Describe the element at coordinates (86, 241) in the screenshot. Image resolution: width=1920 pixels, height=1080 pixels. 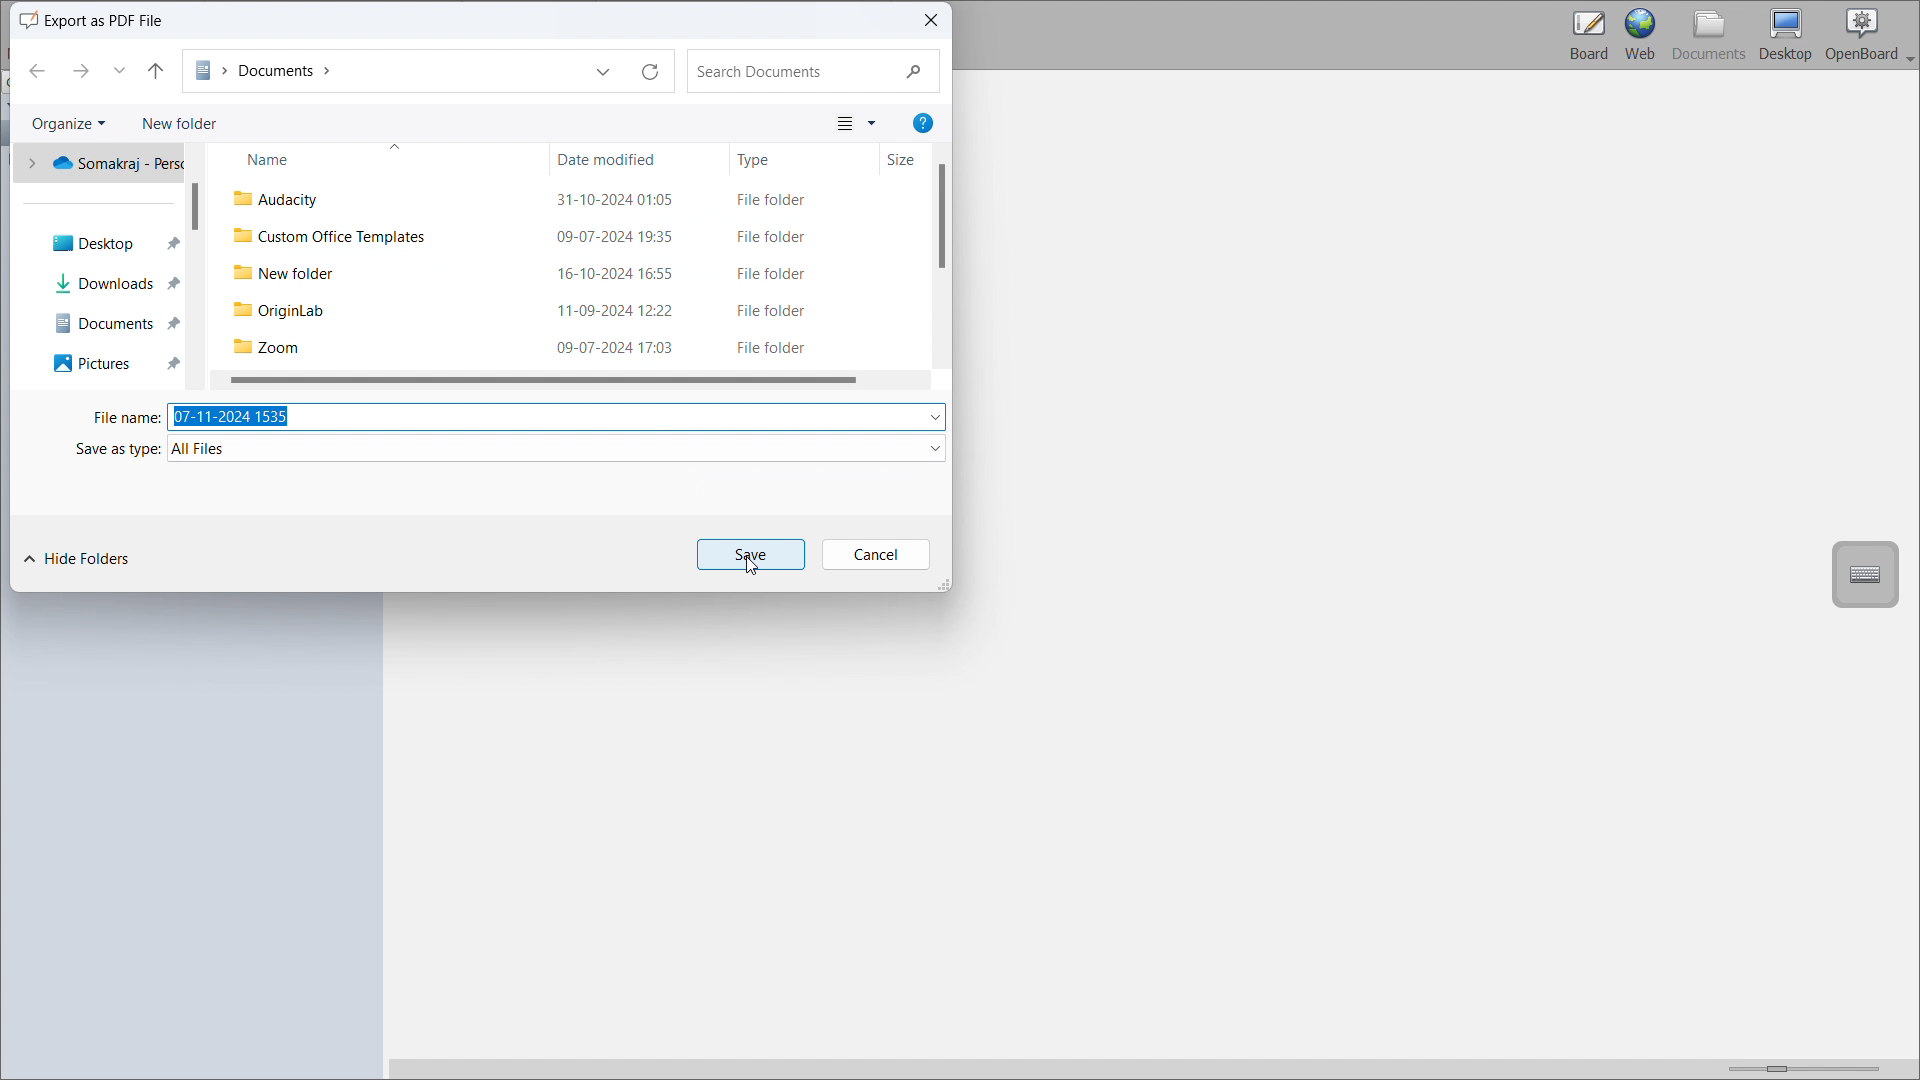
I see `Desktop` at that location.